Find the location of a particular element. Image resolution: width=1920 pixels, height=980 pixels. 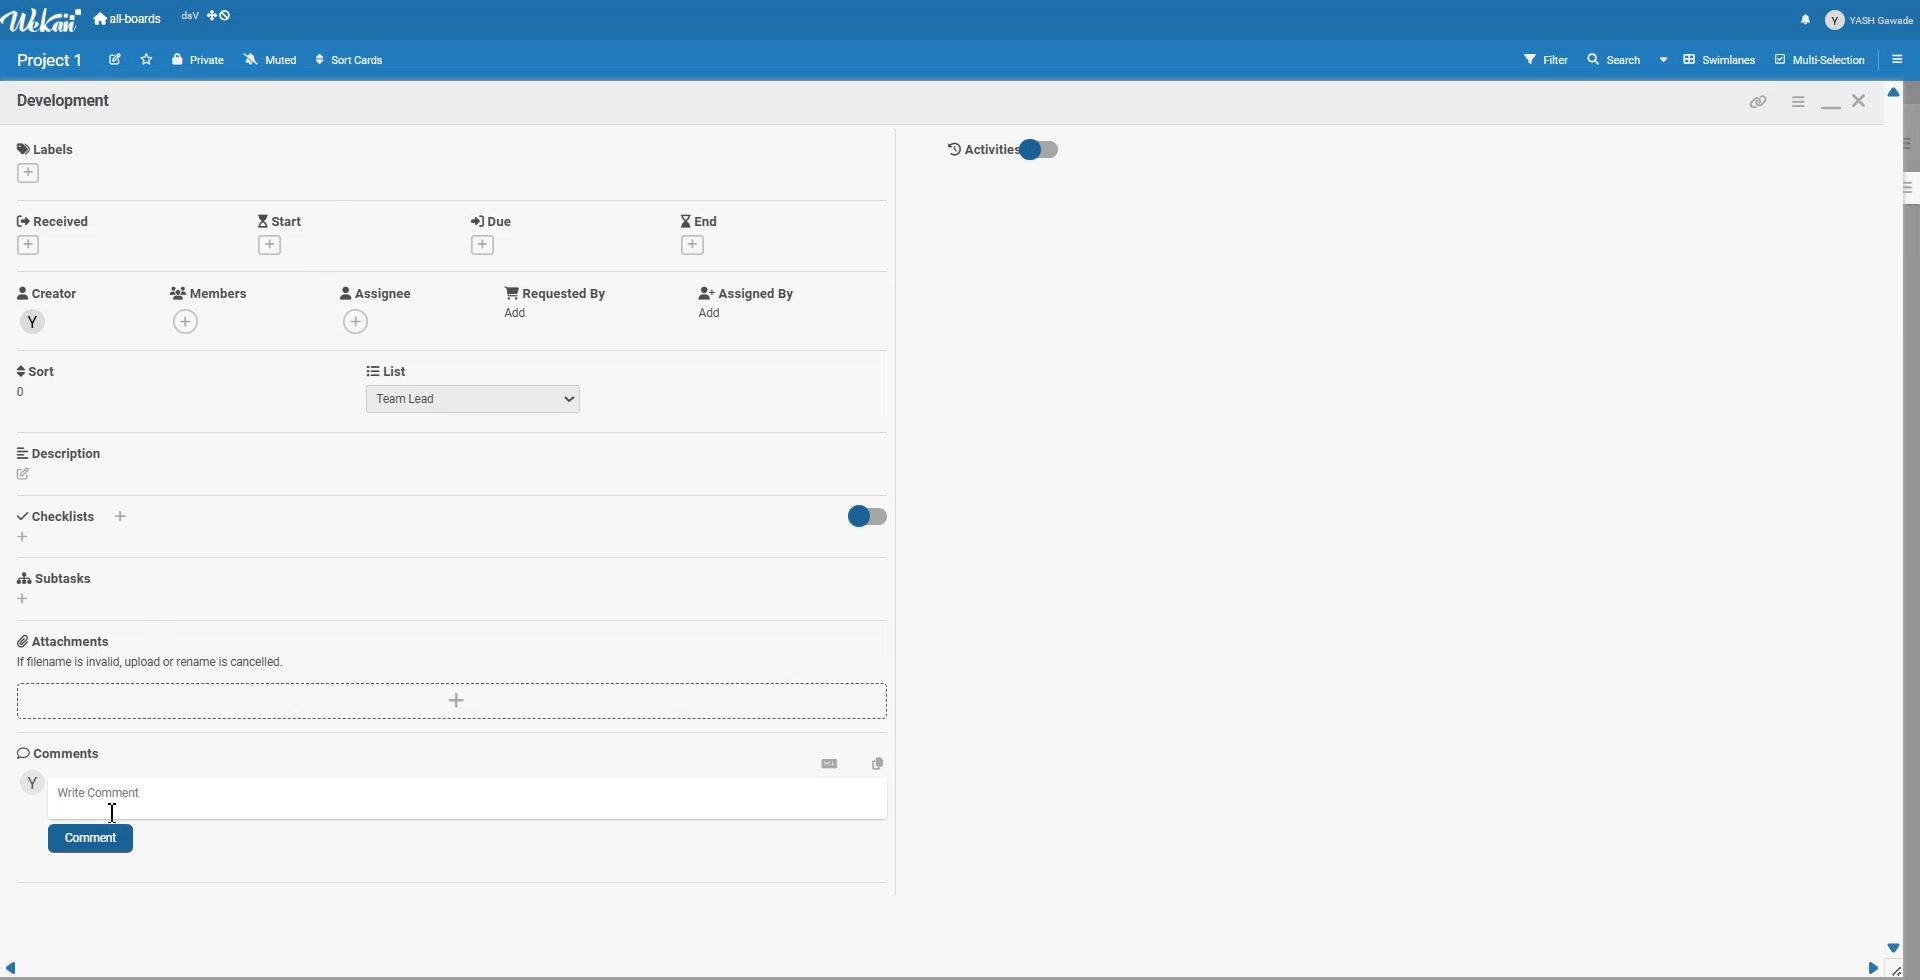

add is located at coordinates (479, 245).